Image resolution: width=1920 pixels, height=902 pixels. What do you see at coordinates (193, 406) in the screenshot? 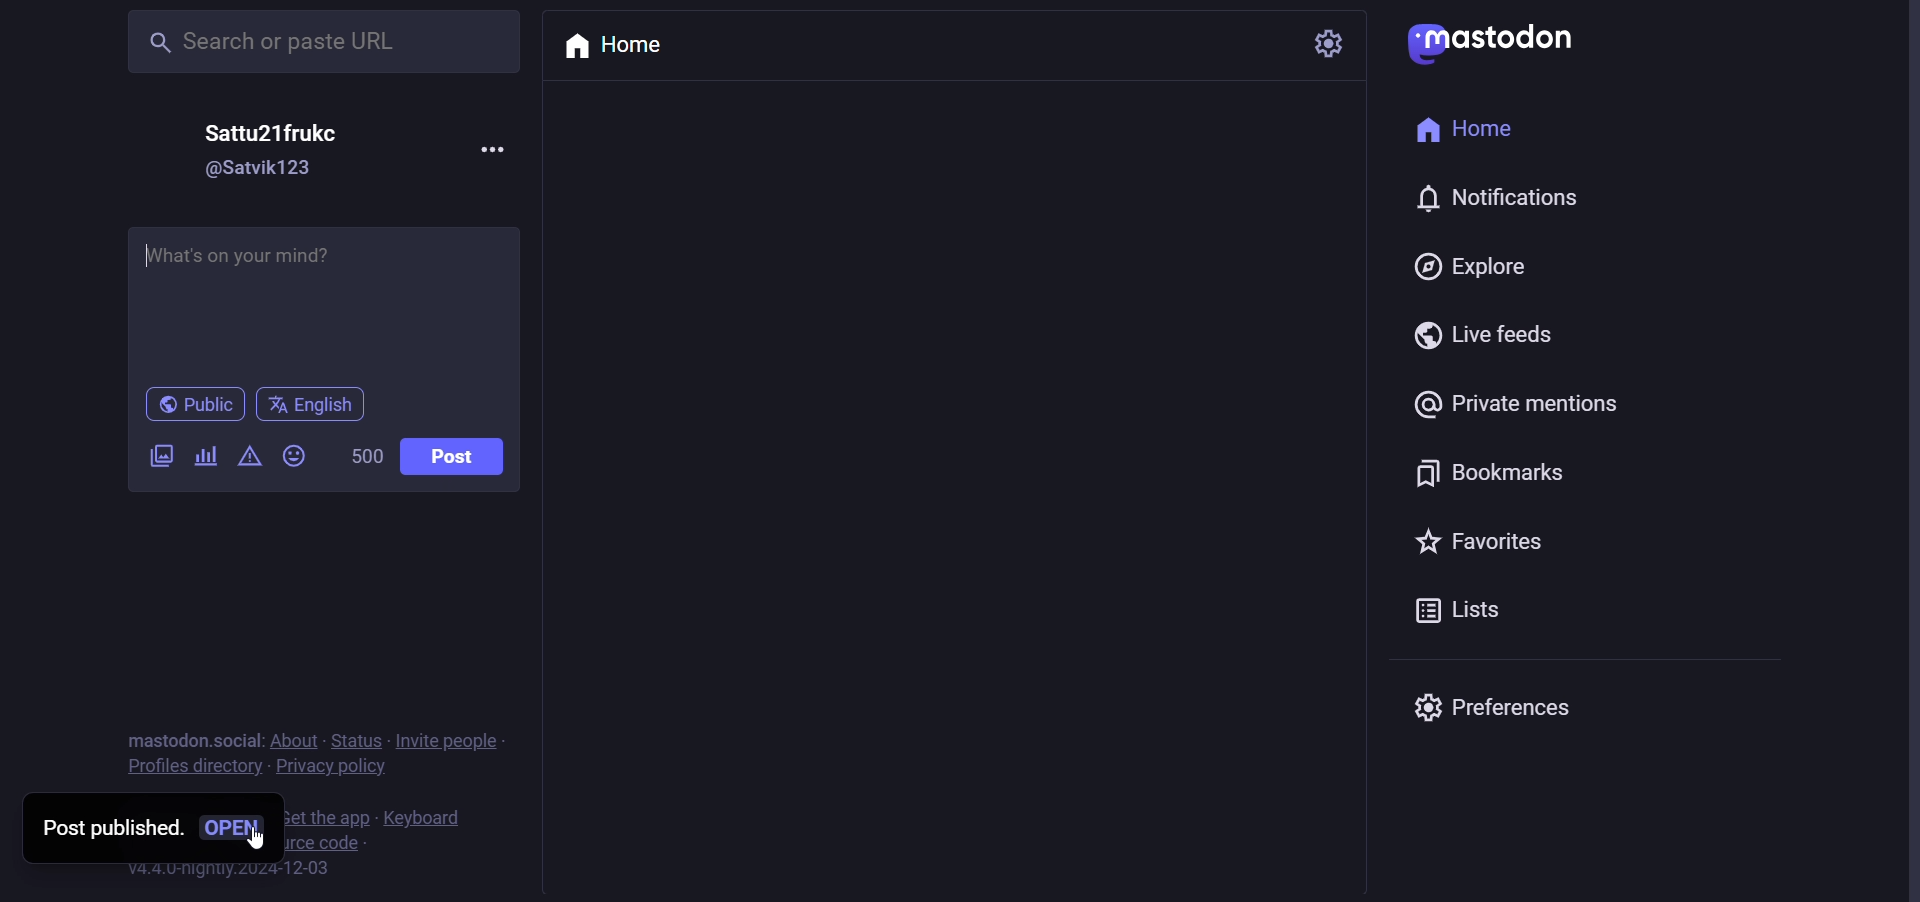
I see `public` at bounding box center [193, 406].